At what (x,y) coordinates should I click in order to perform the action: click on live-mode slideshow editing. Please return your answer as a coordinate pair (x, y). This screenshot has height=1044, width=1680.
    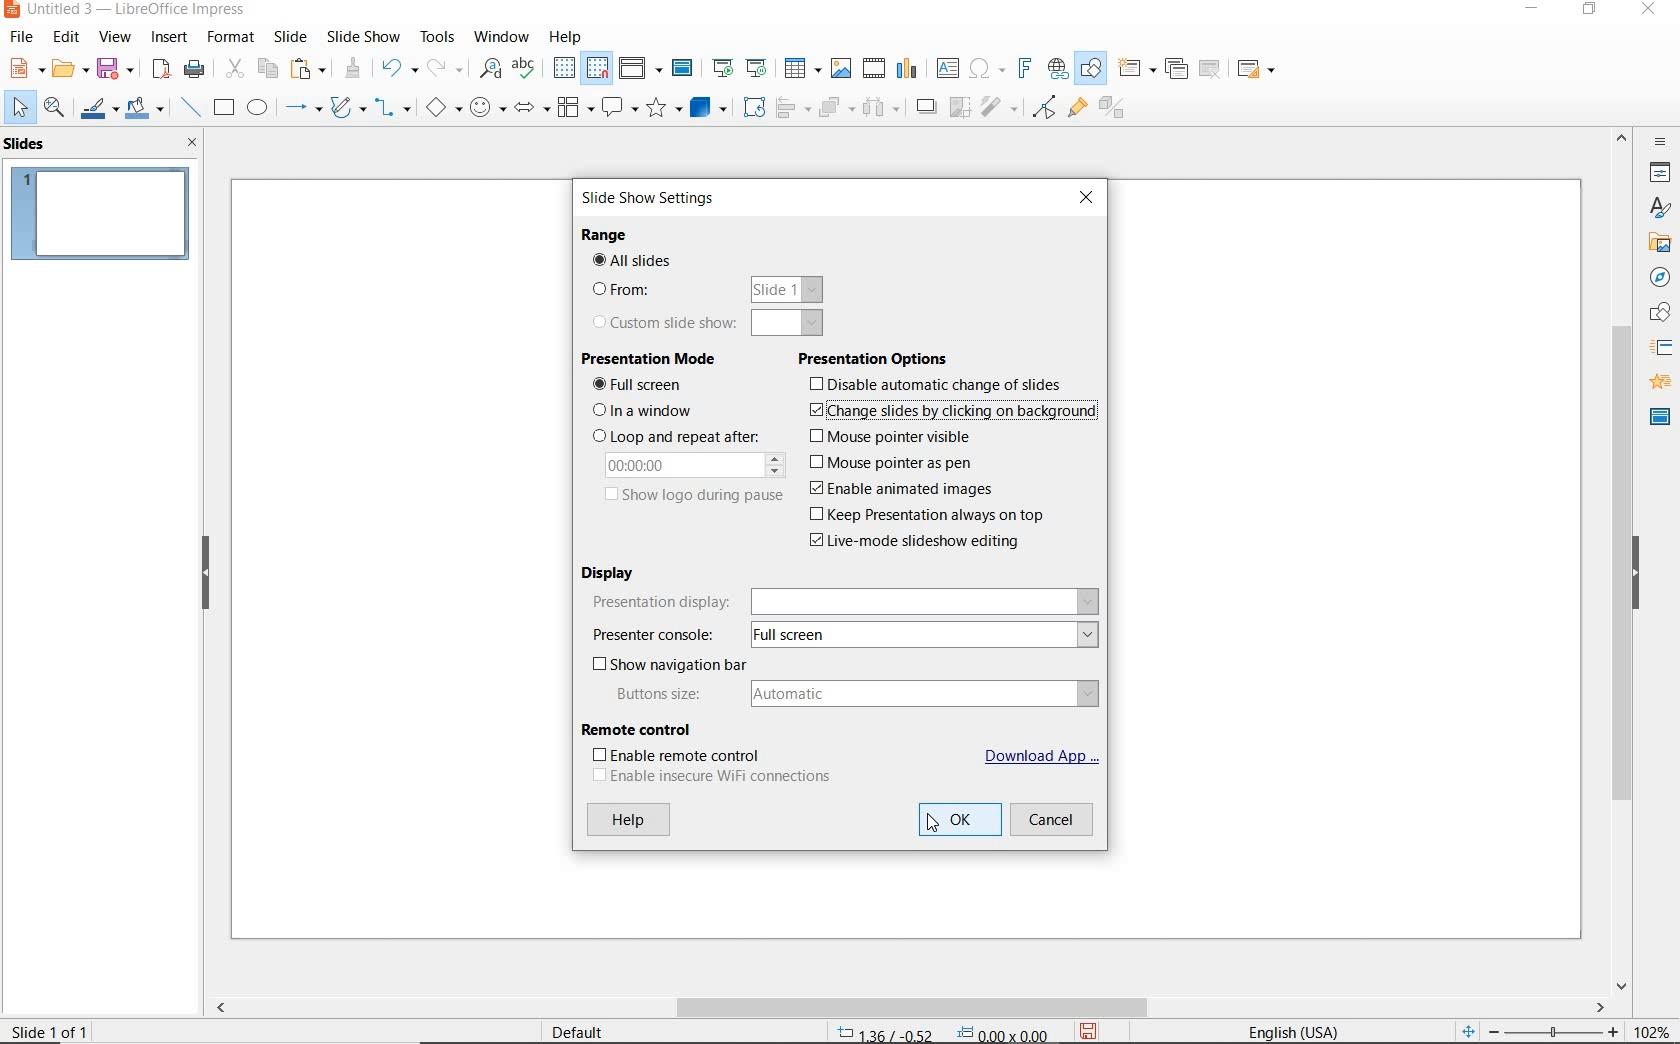
    Looking at the image, I should click on (914, 541).